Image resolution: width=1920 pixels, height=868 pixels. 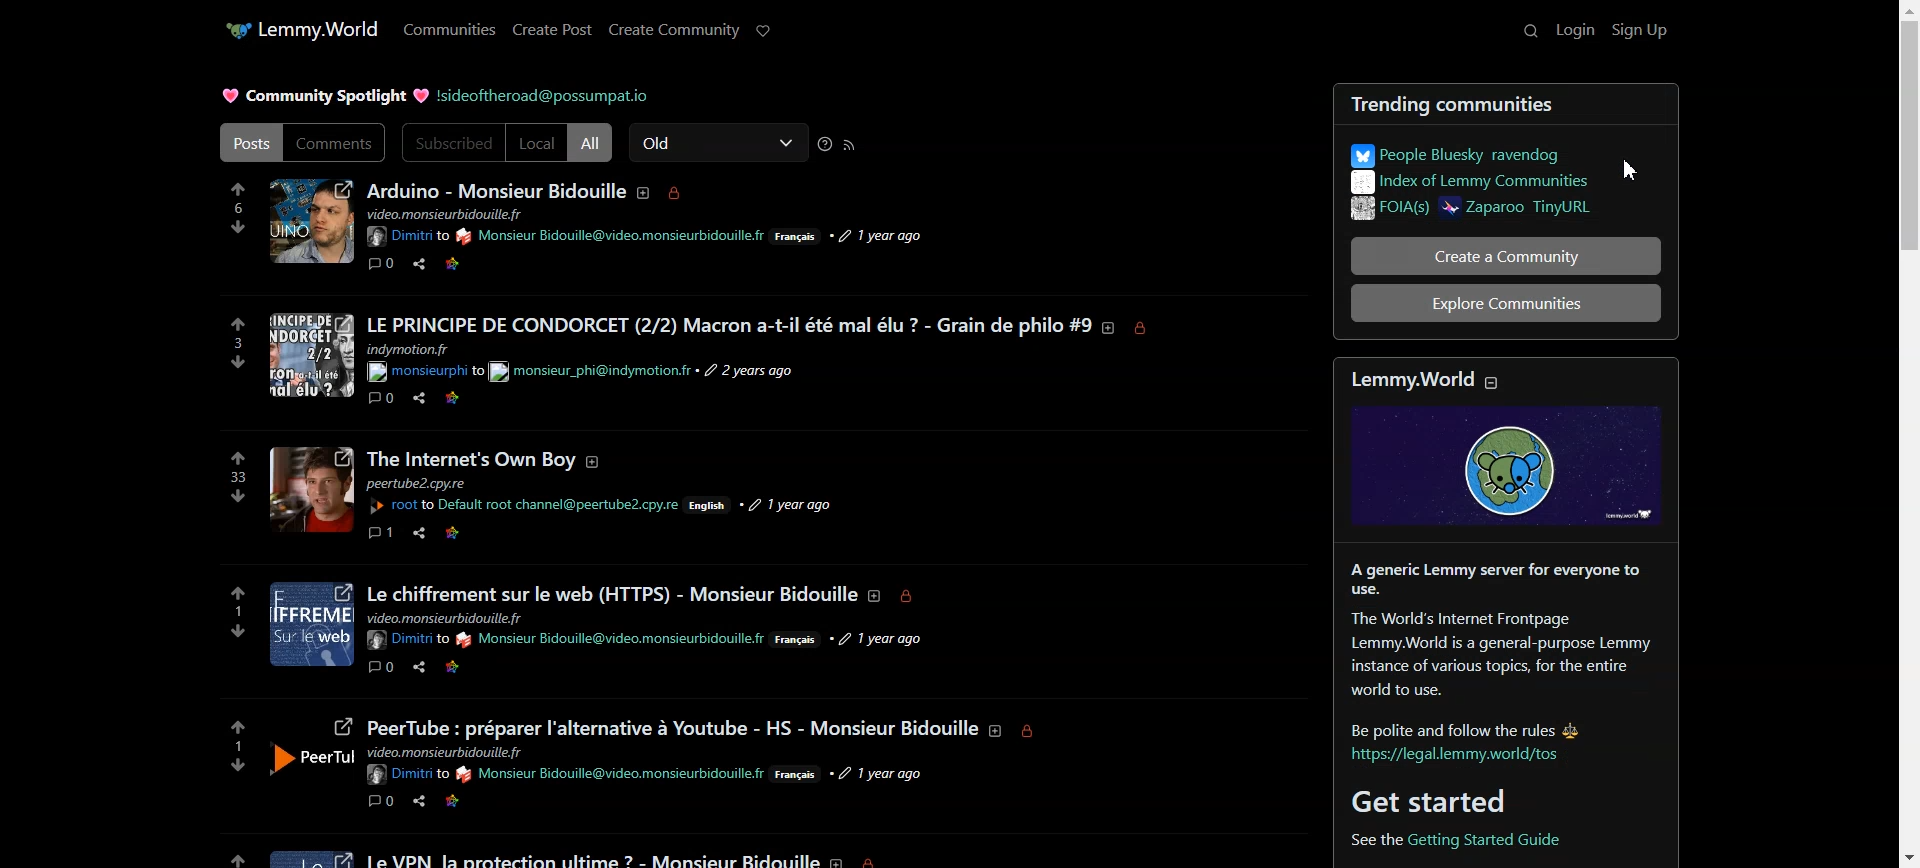 I want to click on 3, so click(x=225, y=343).